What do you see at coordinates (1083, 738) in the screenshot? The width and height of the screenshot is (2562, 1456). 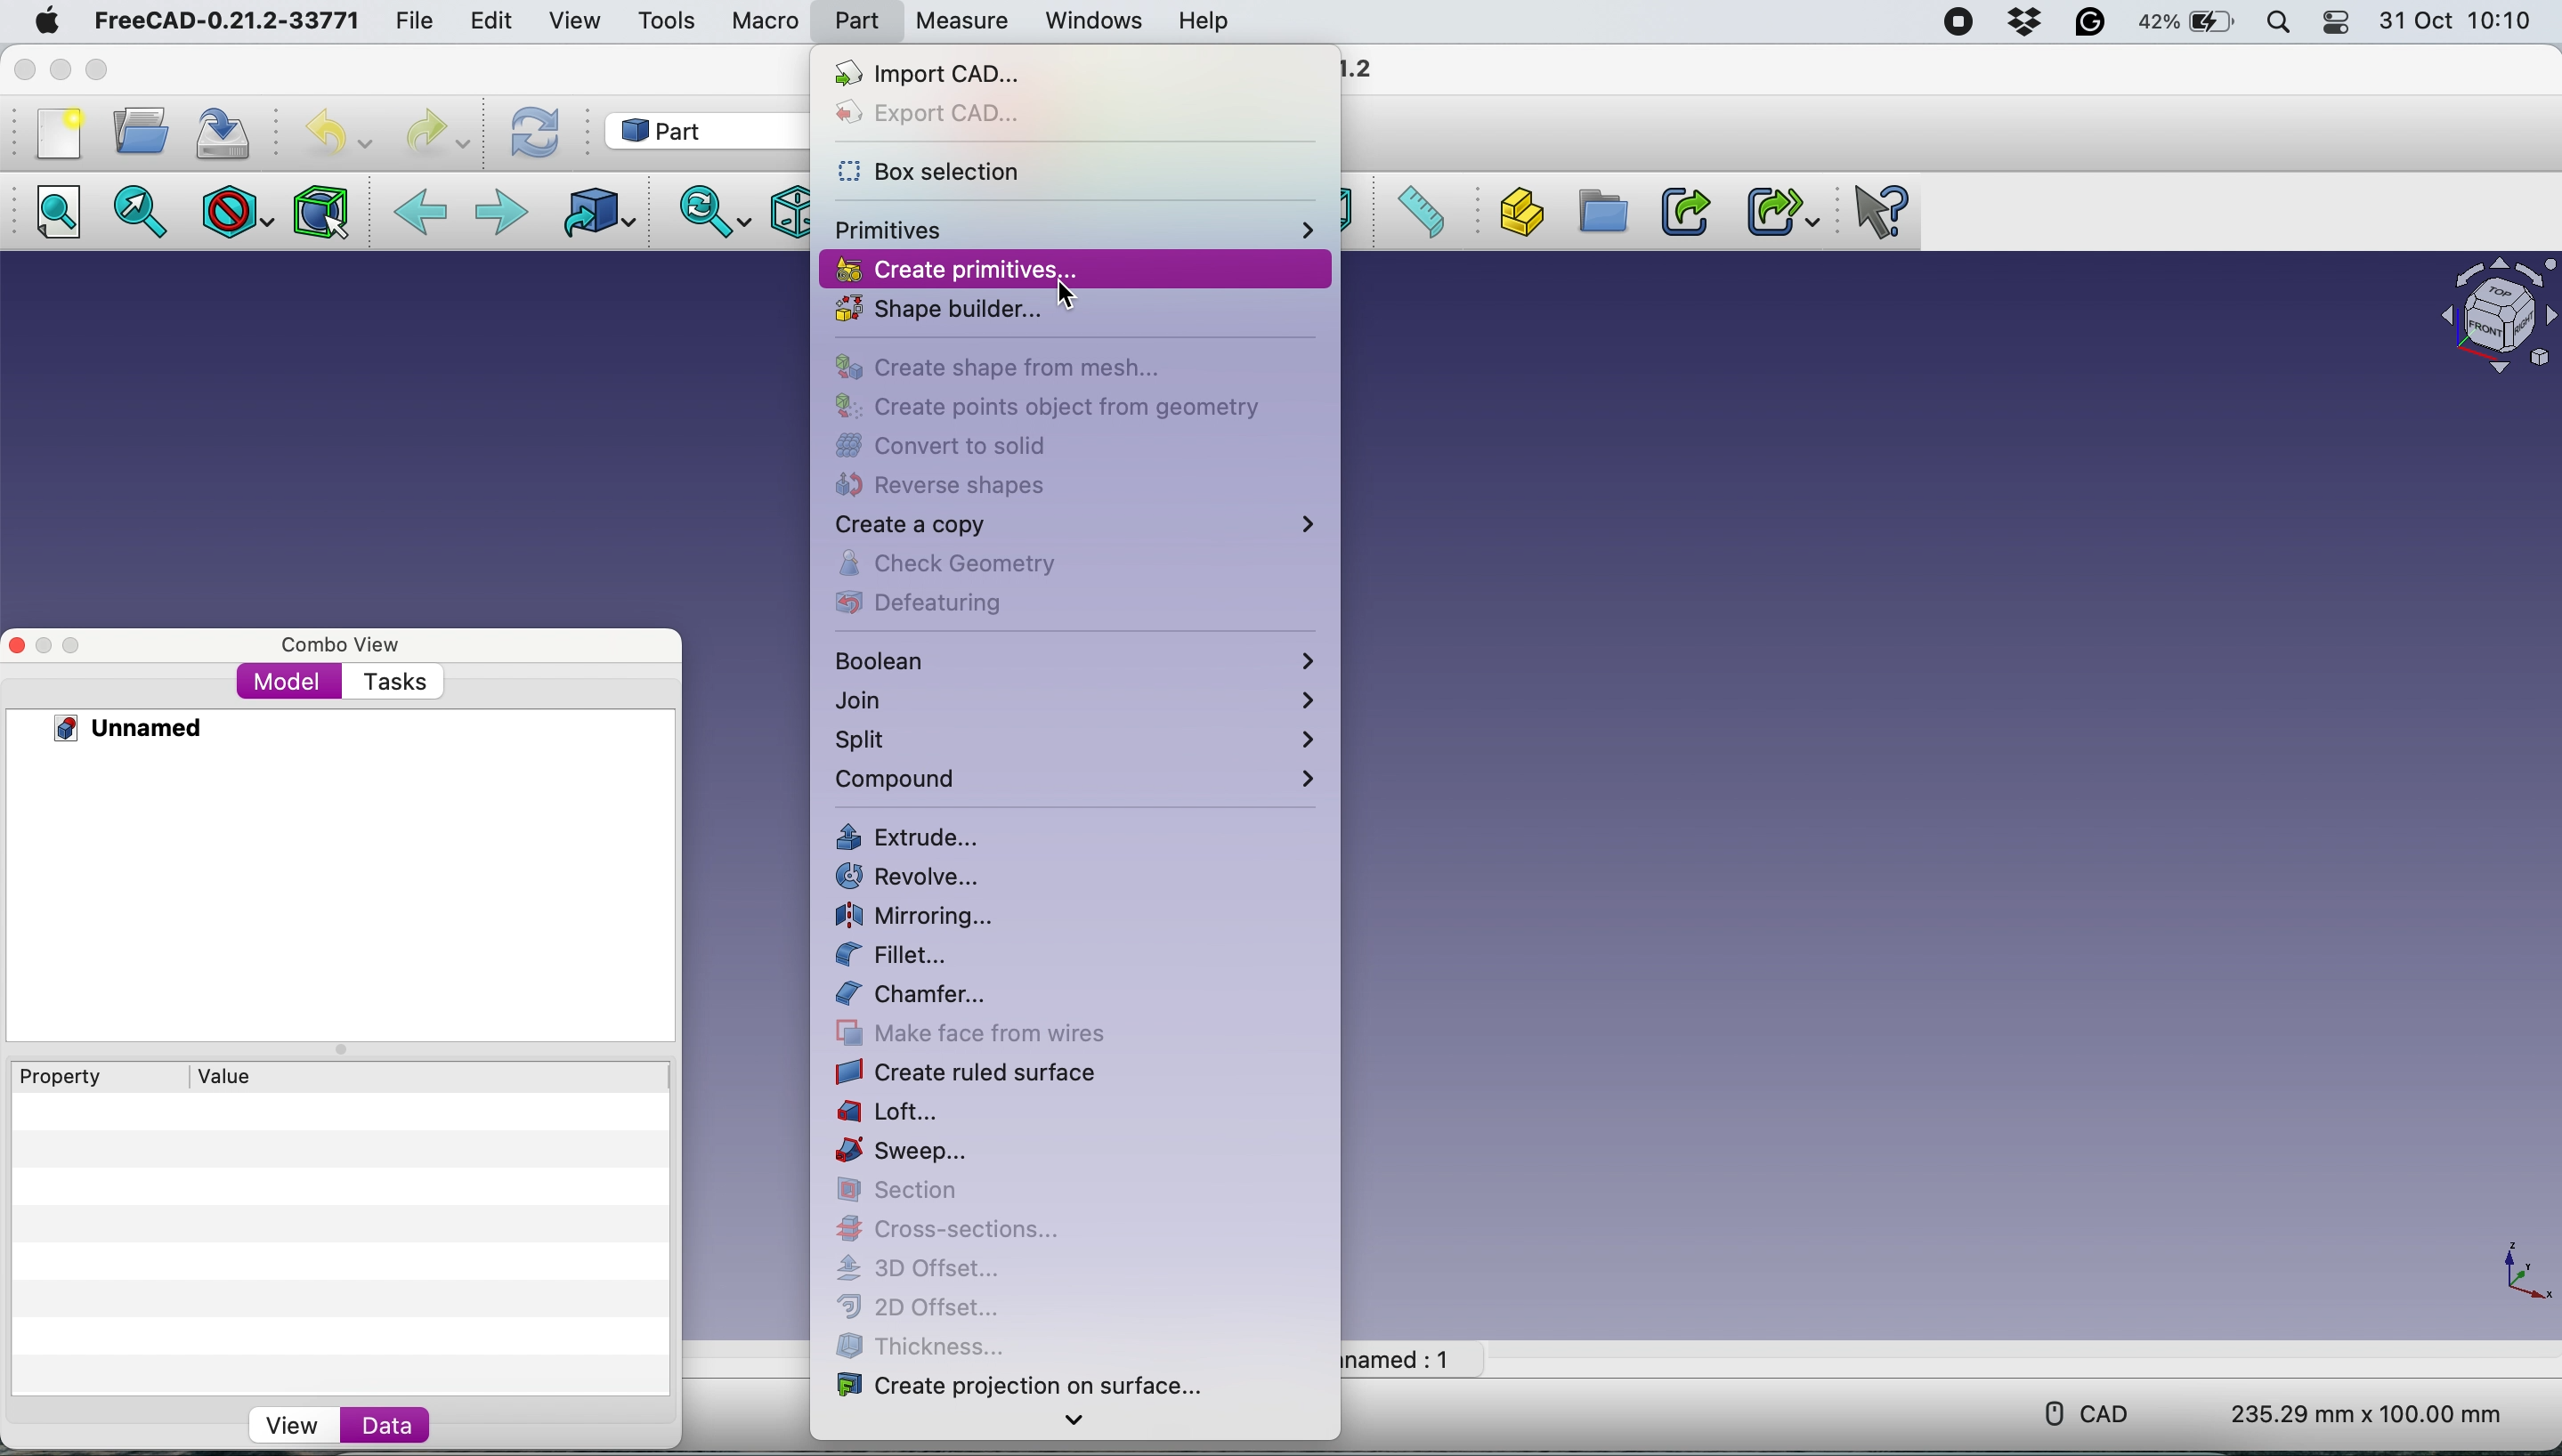 I see `split` at bounding box center [1083, 738].